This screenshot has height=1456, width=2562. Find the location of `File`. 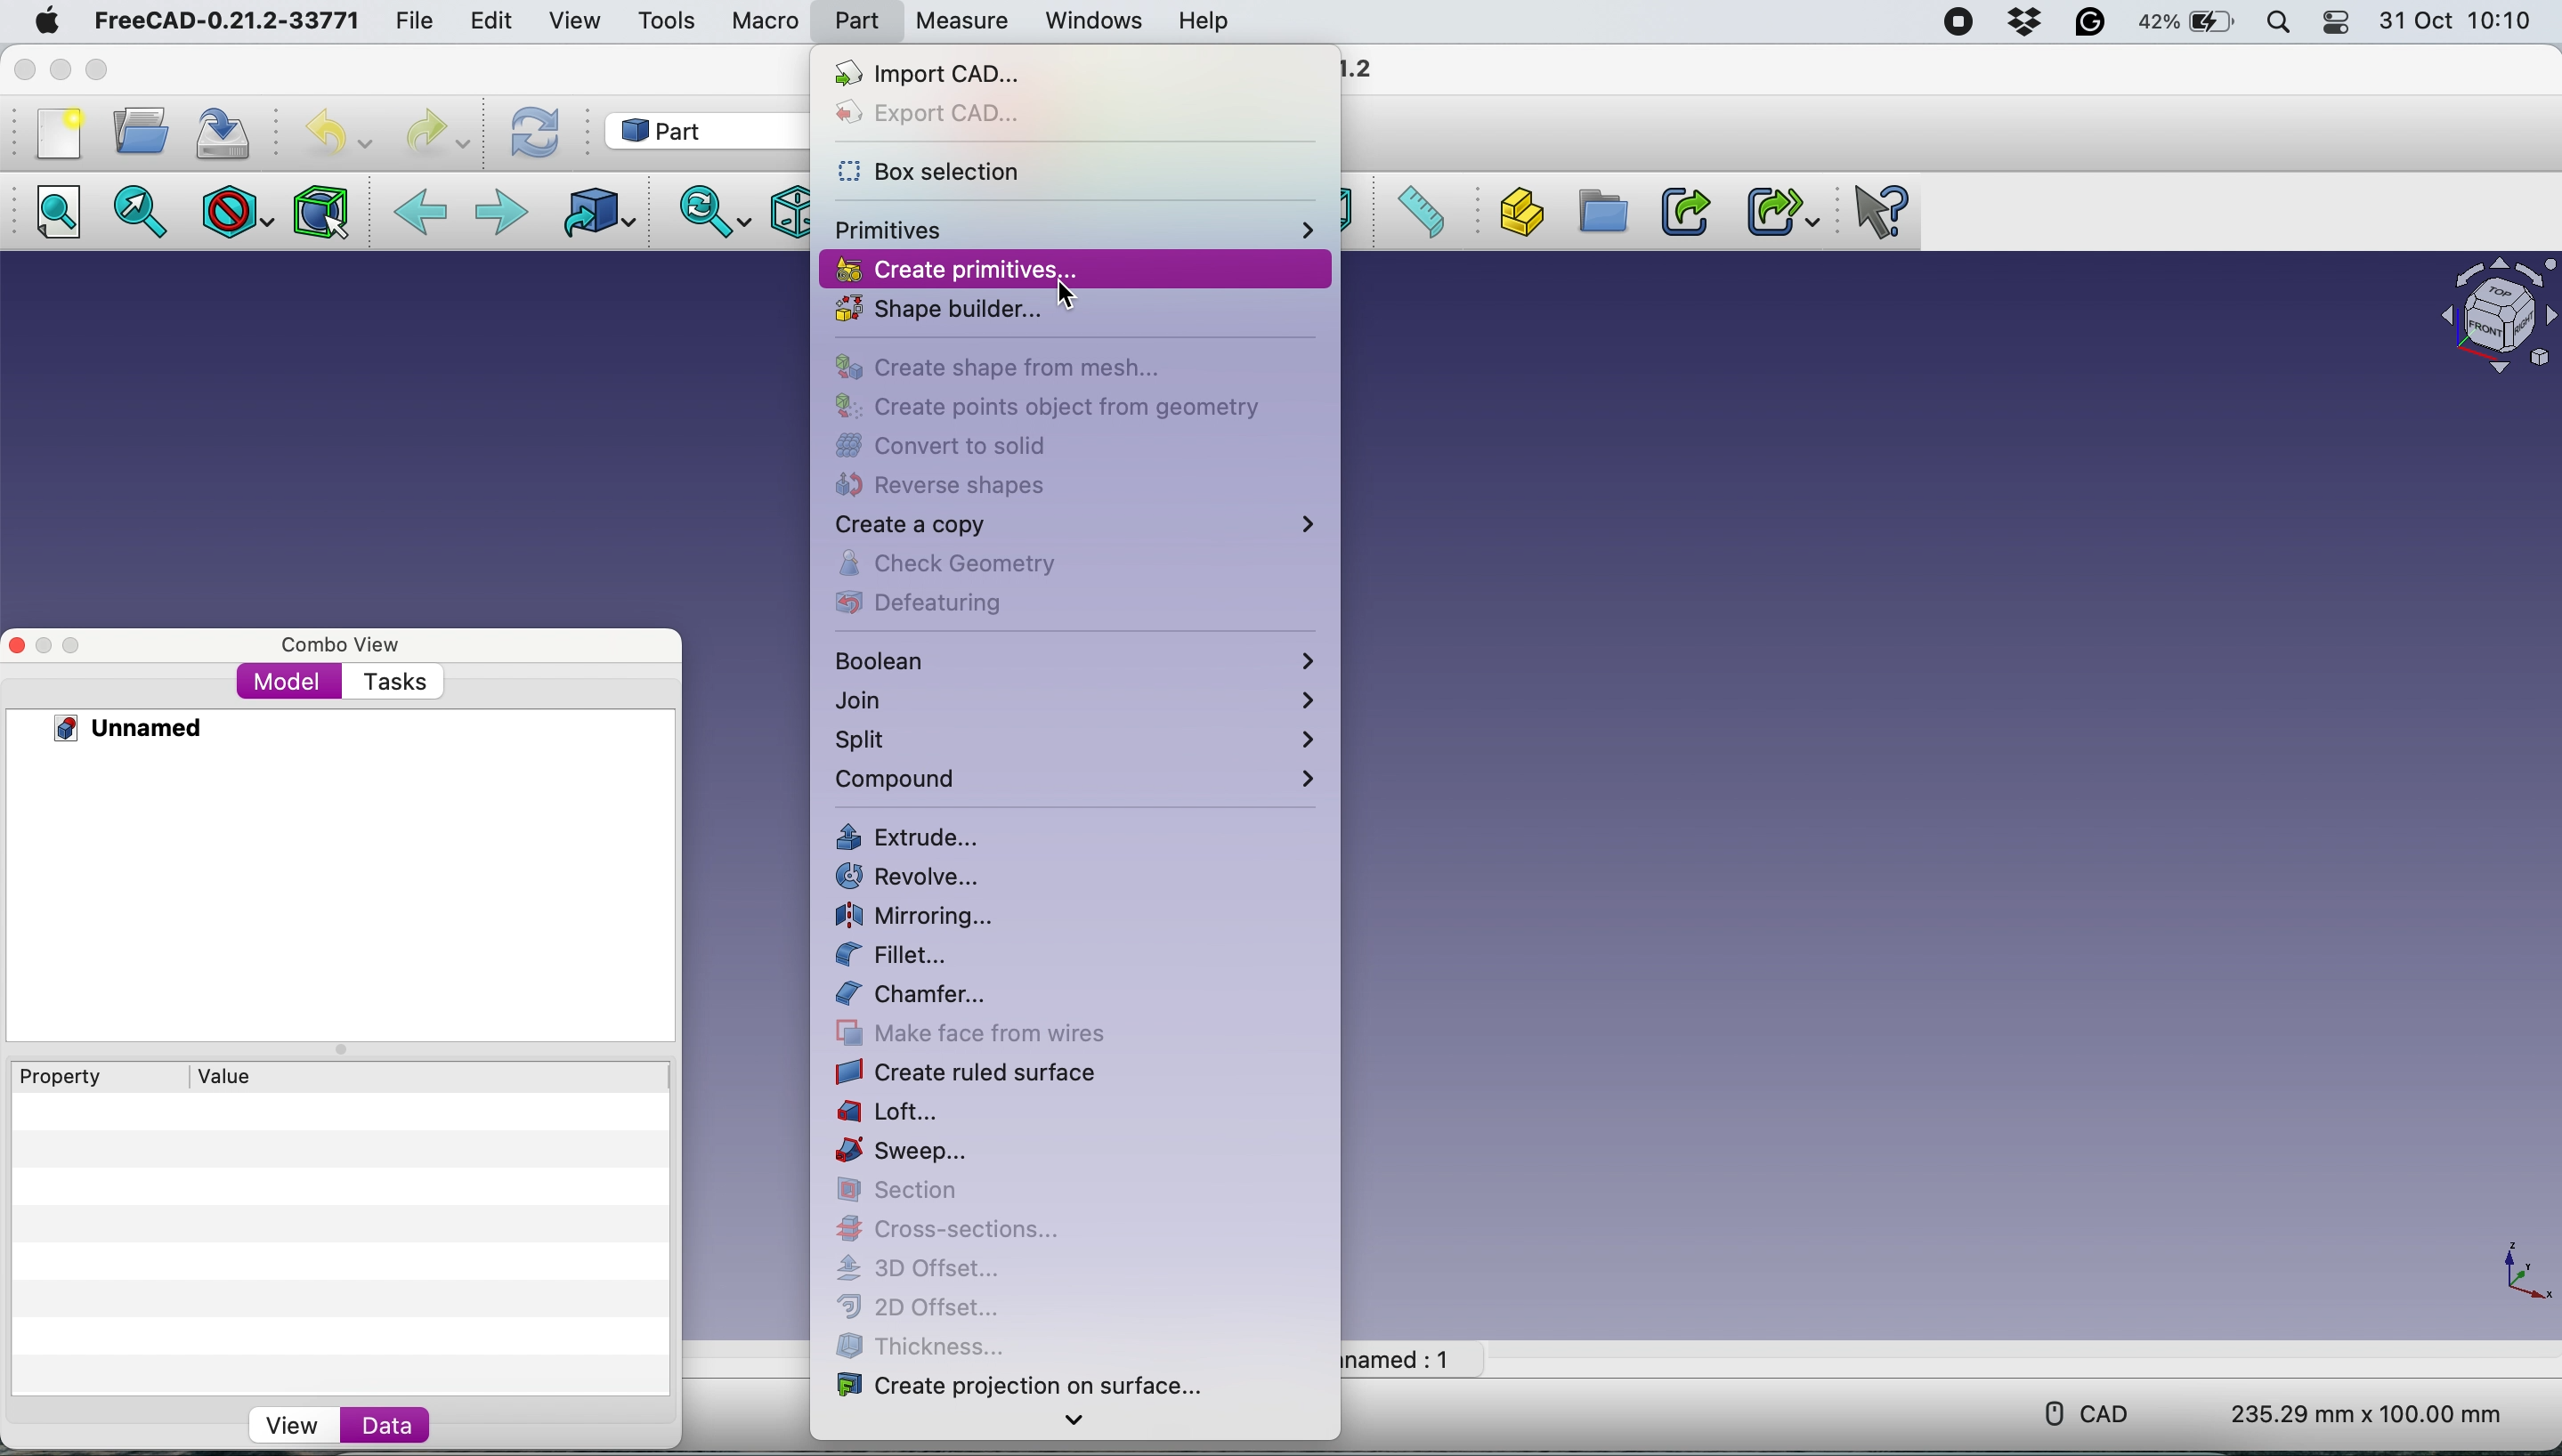

File is located at coordinates (409, 18).